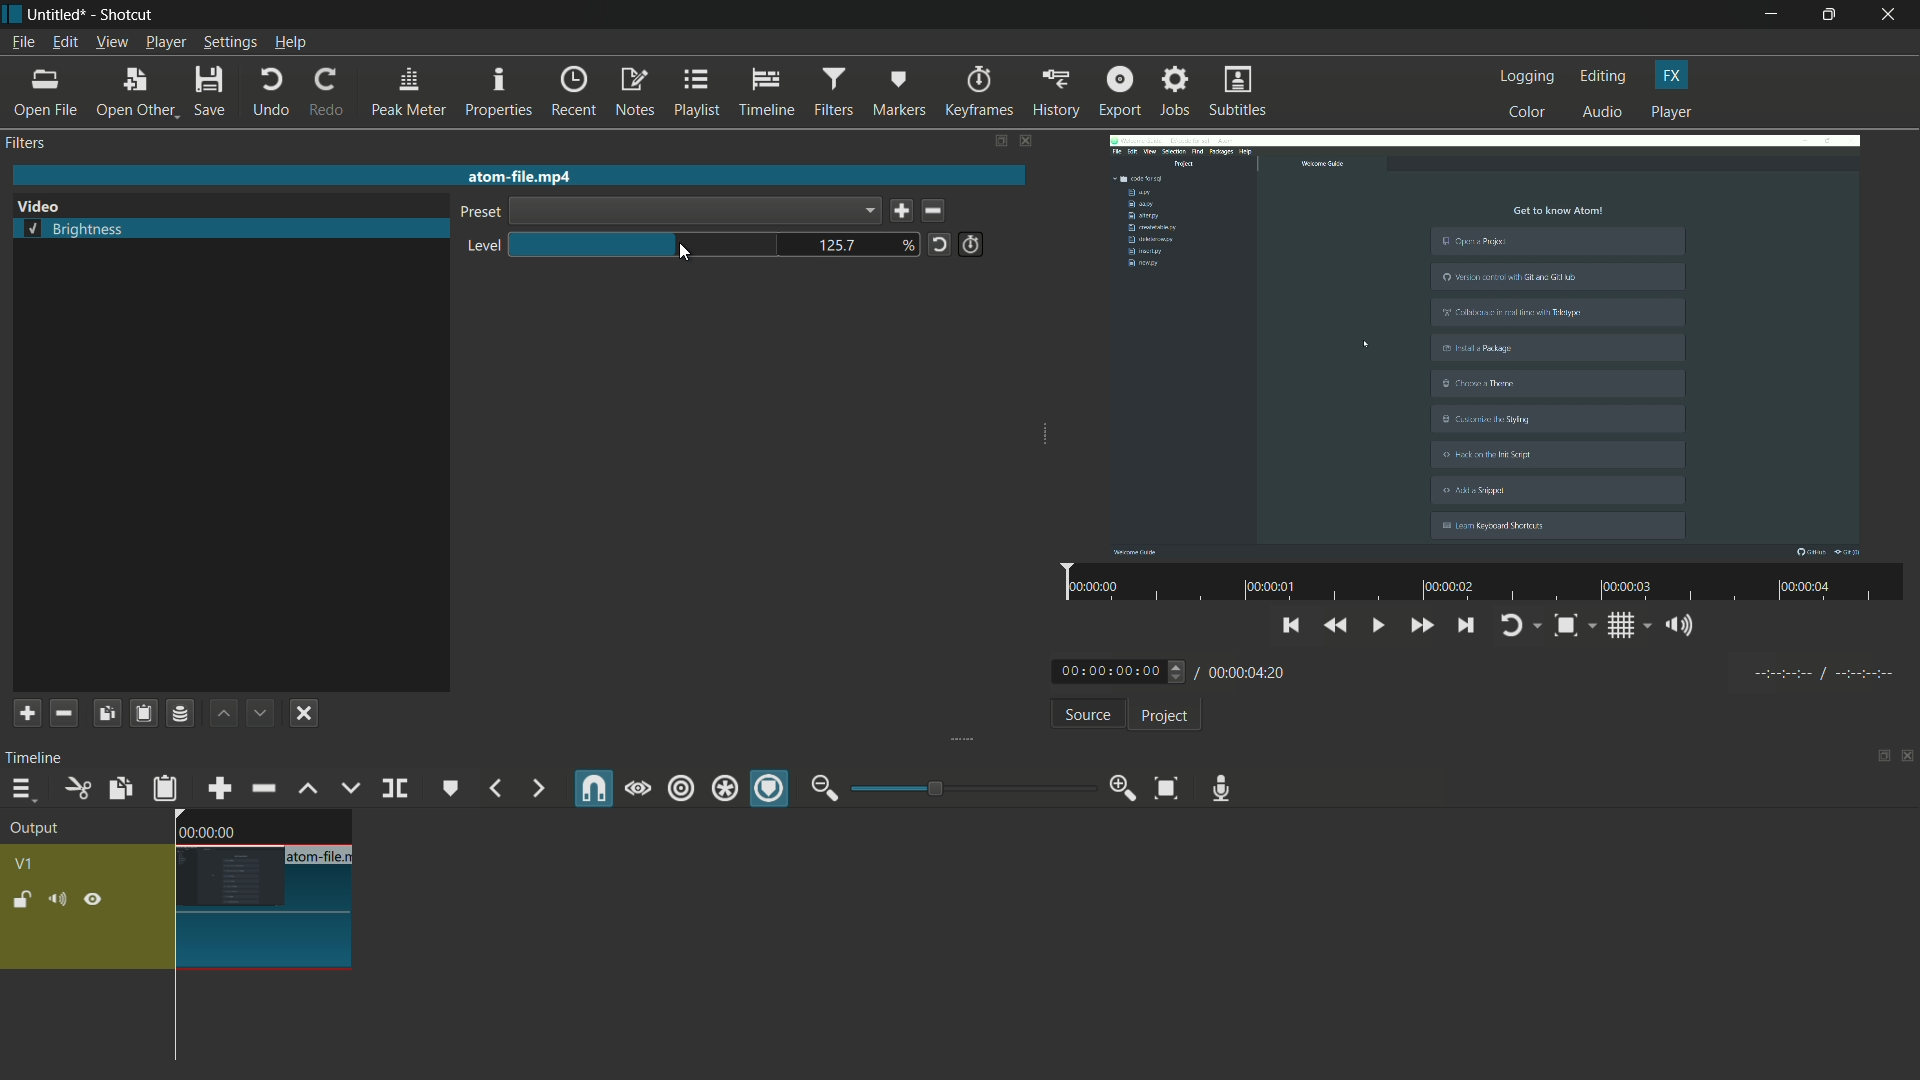 Image resolution: width=1920 pixels, height=1080 pixels. What do you see at coordinates (970, 244) in the screenshot?
I see `use keyframes for this parameter` at bounding box center [970, 244].